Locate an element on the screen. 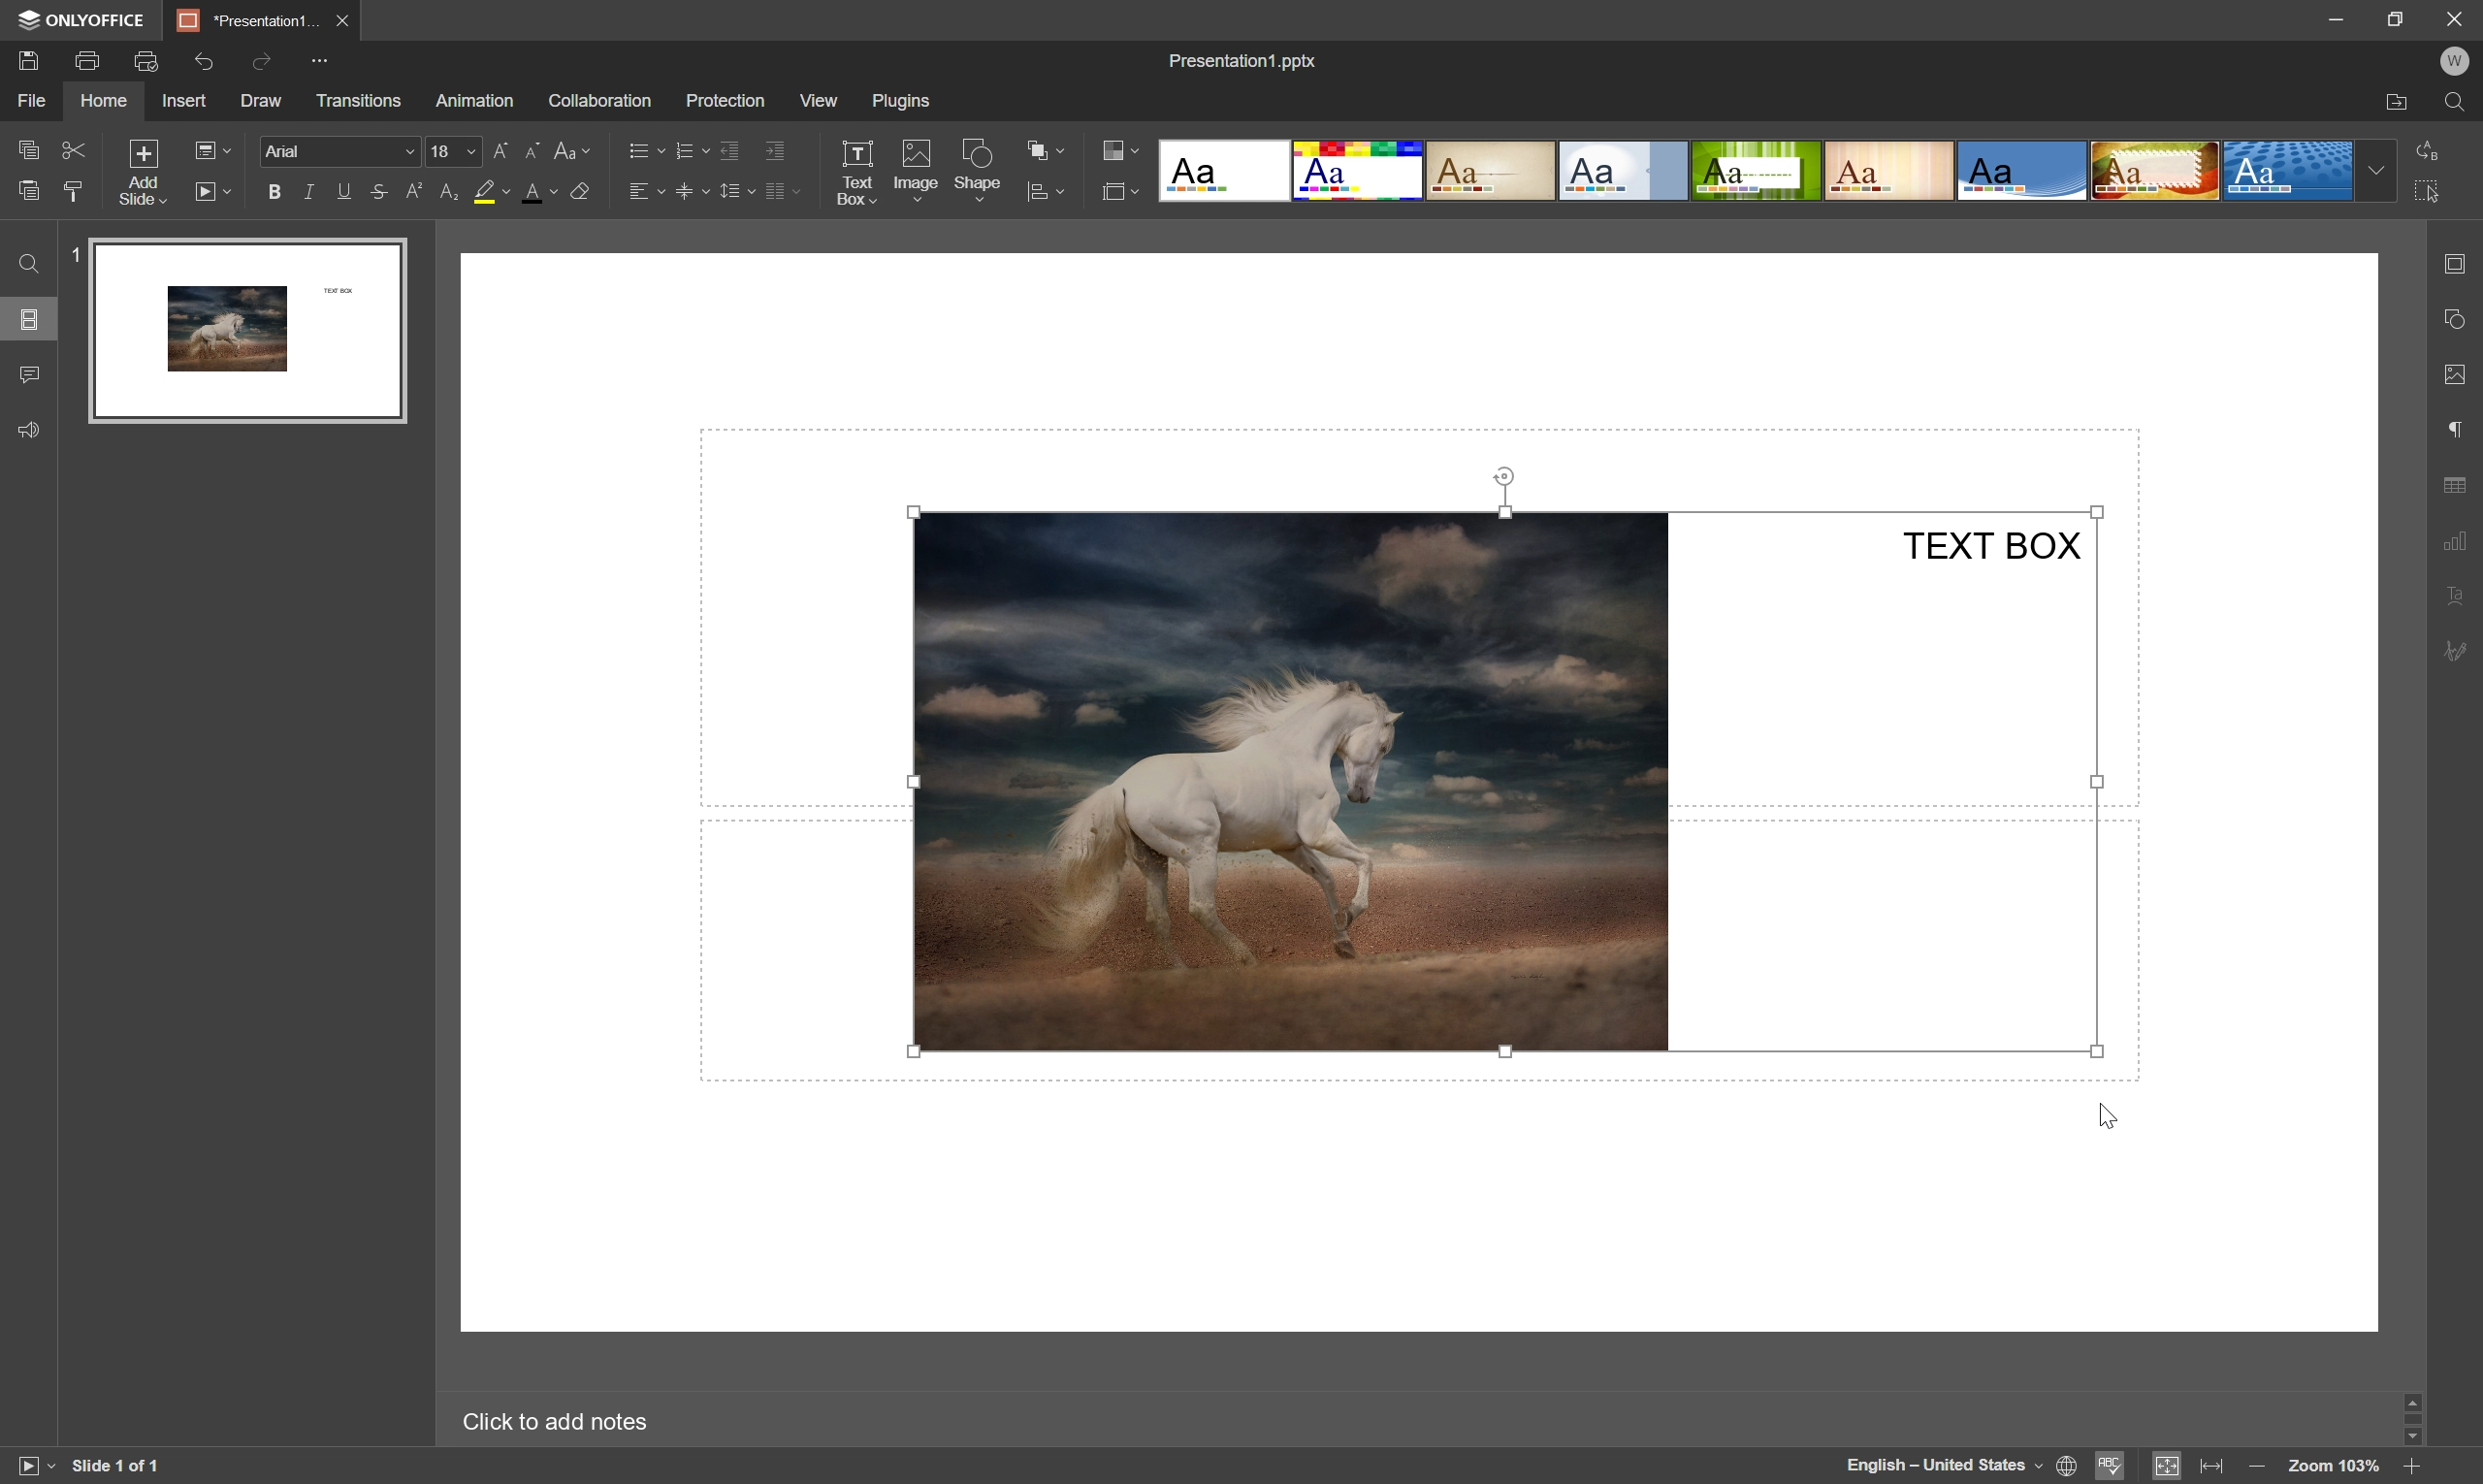 This screenshot has height=1484, width=2483. drop down is located at coordinates (2378, 171).